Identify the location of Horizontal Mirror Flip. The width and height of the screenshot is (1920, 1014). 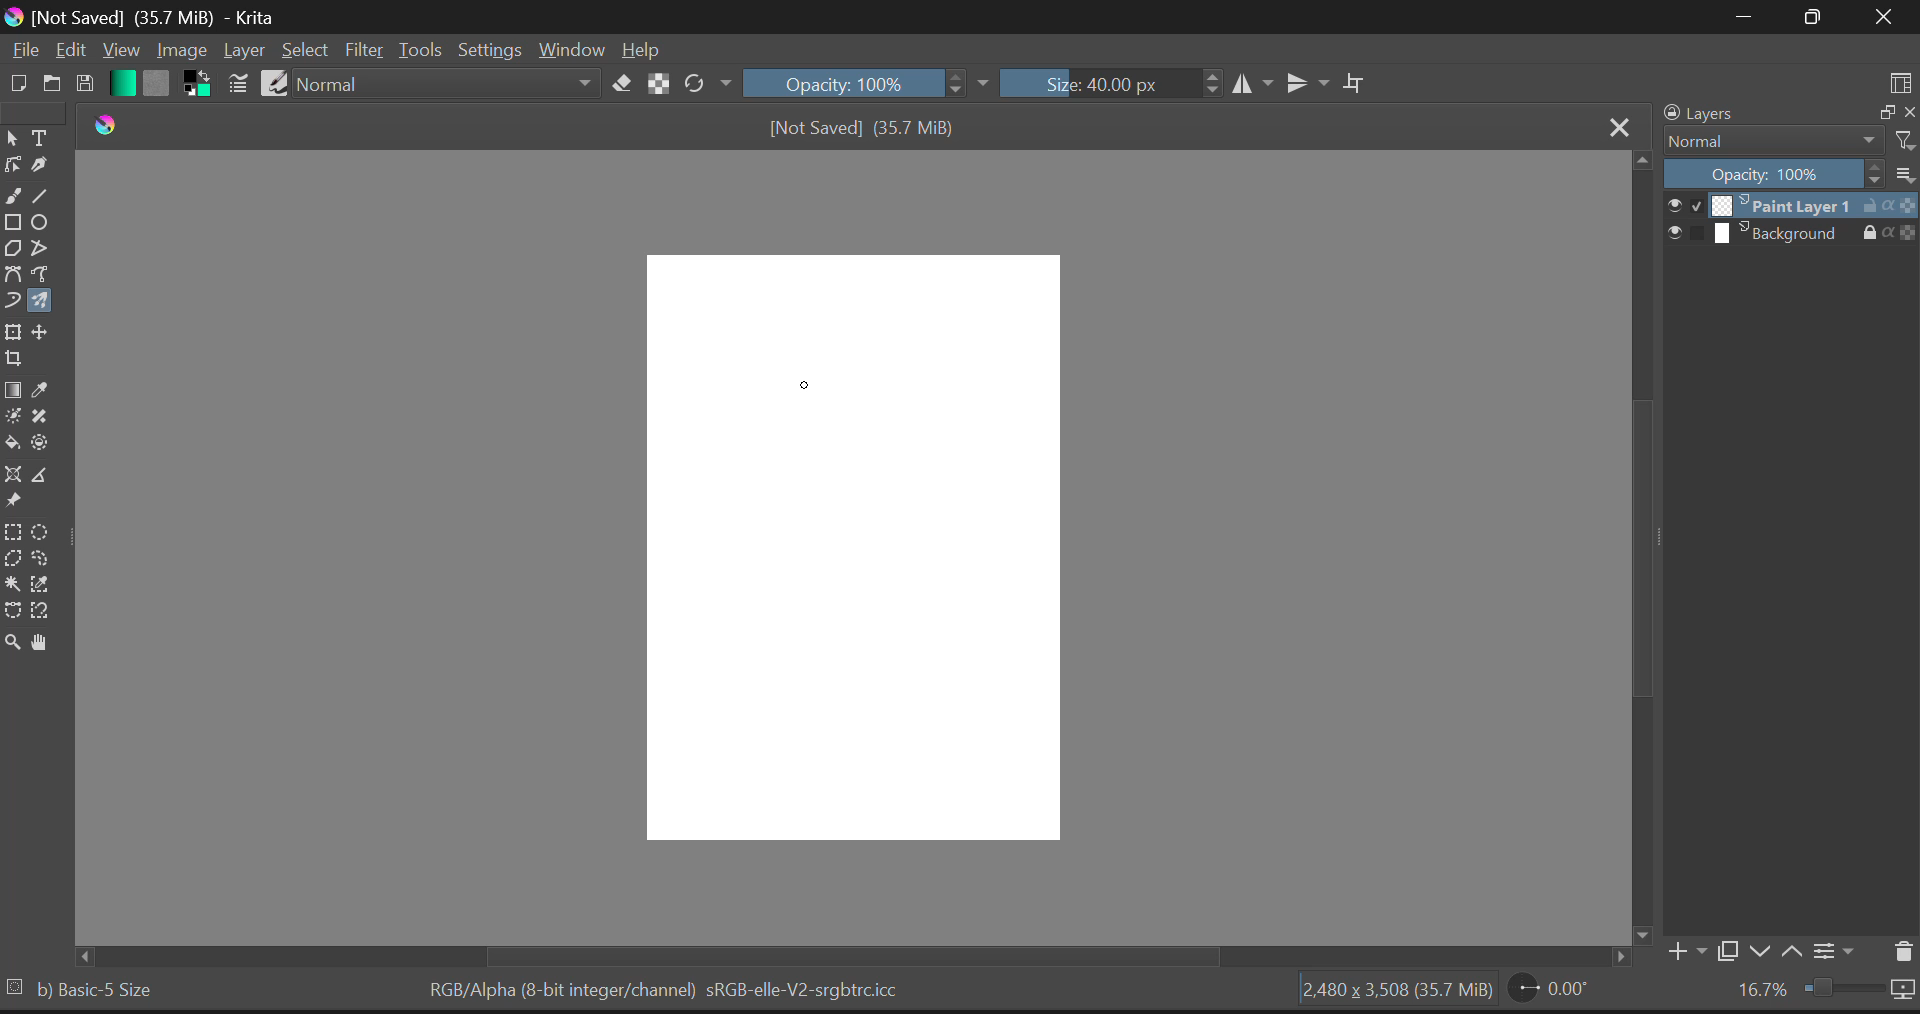
(1309, 83).